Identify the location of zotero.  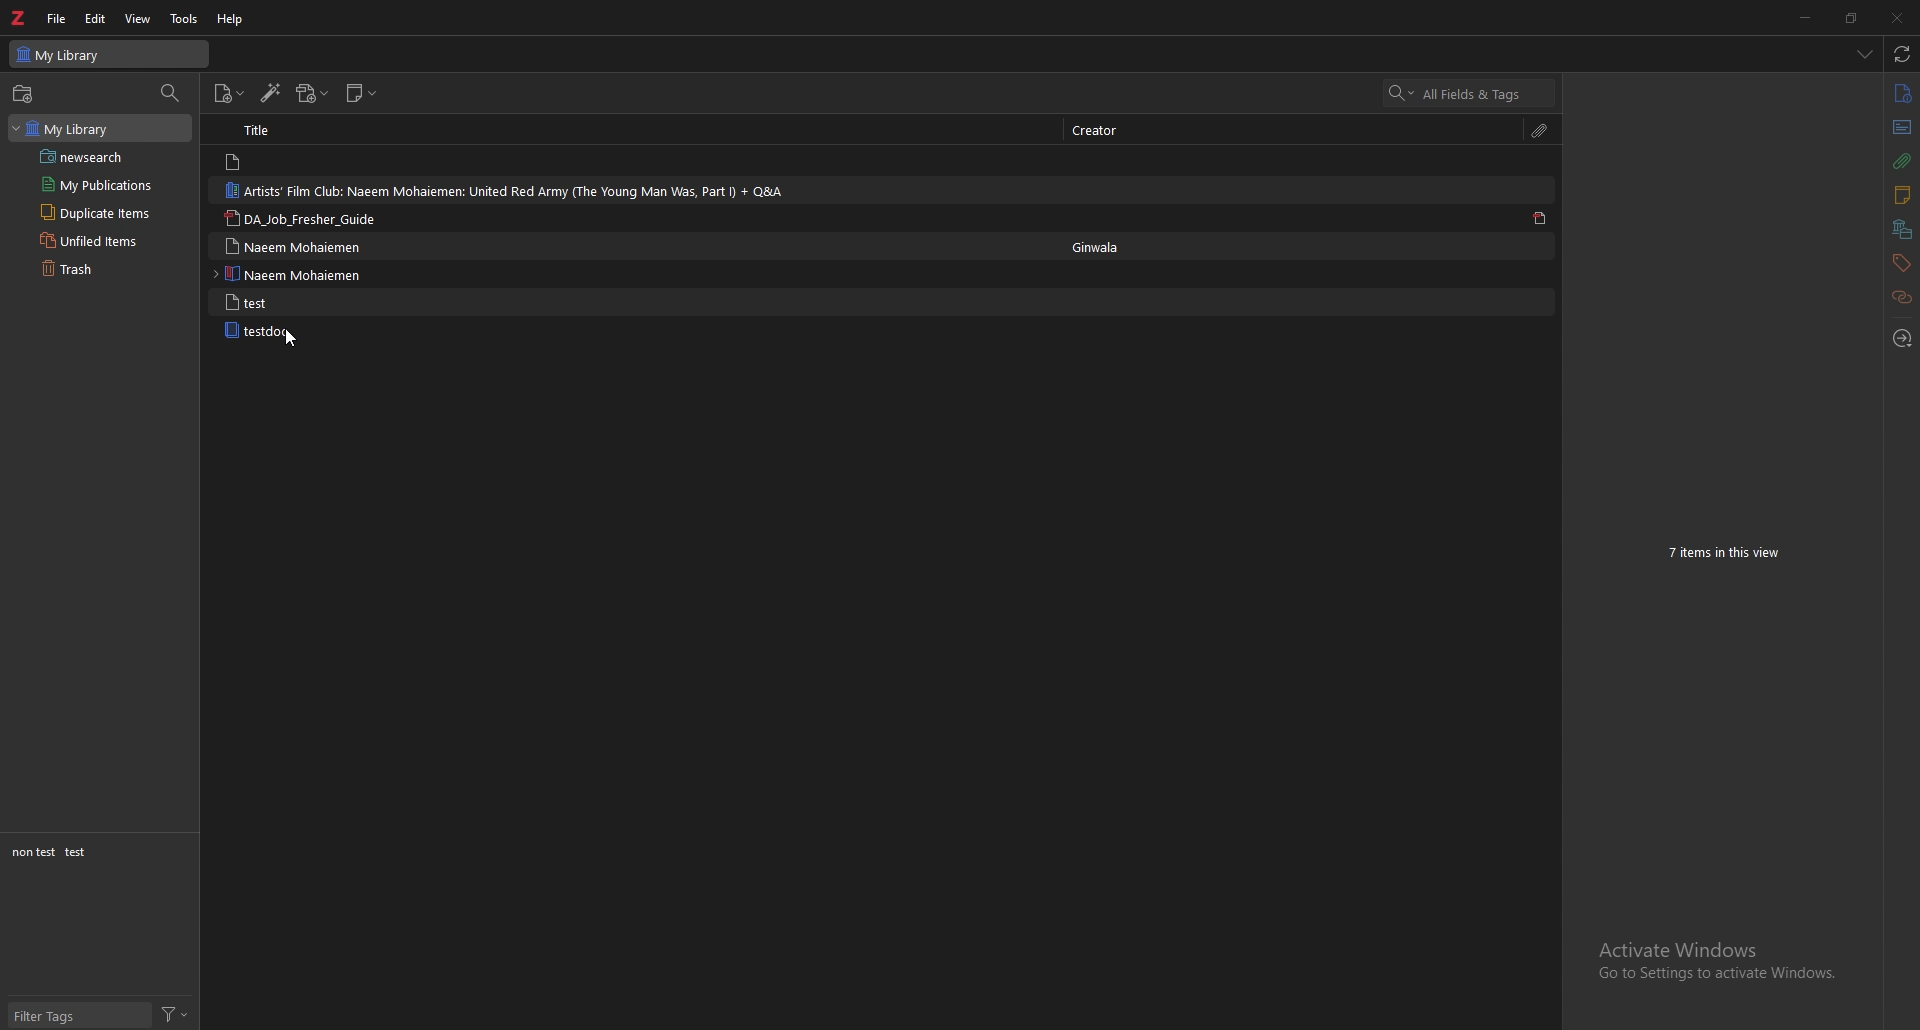
(19, 18).